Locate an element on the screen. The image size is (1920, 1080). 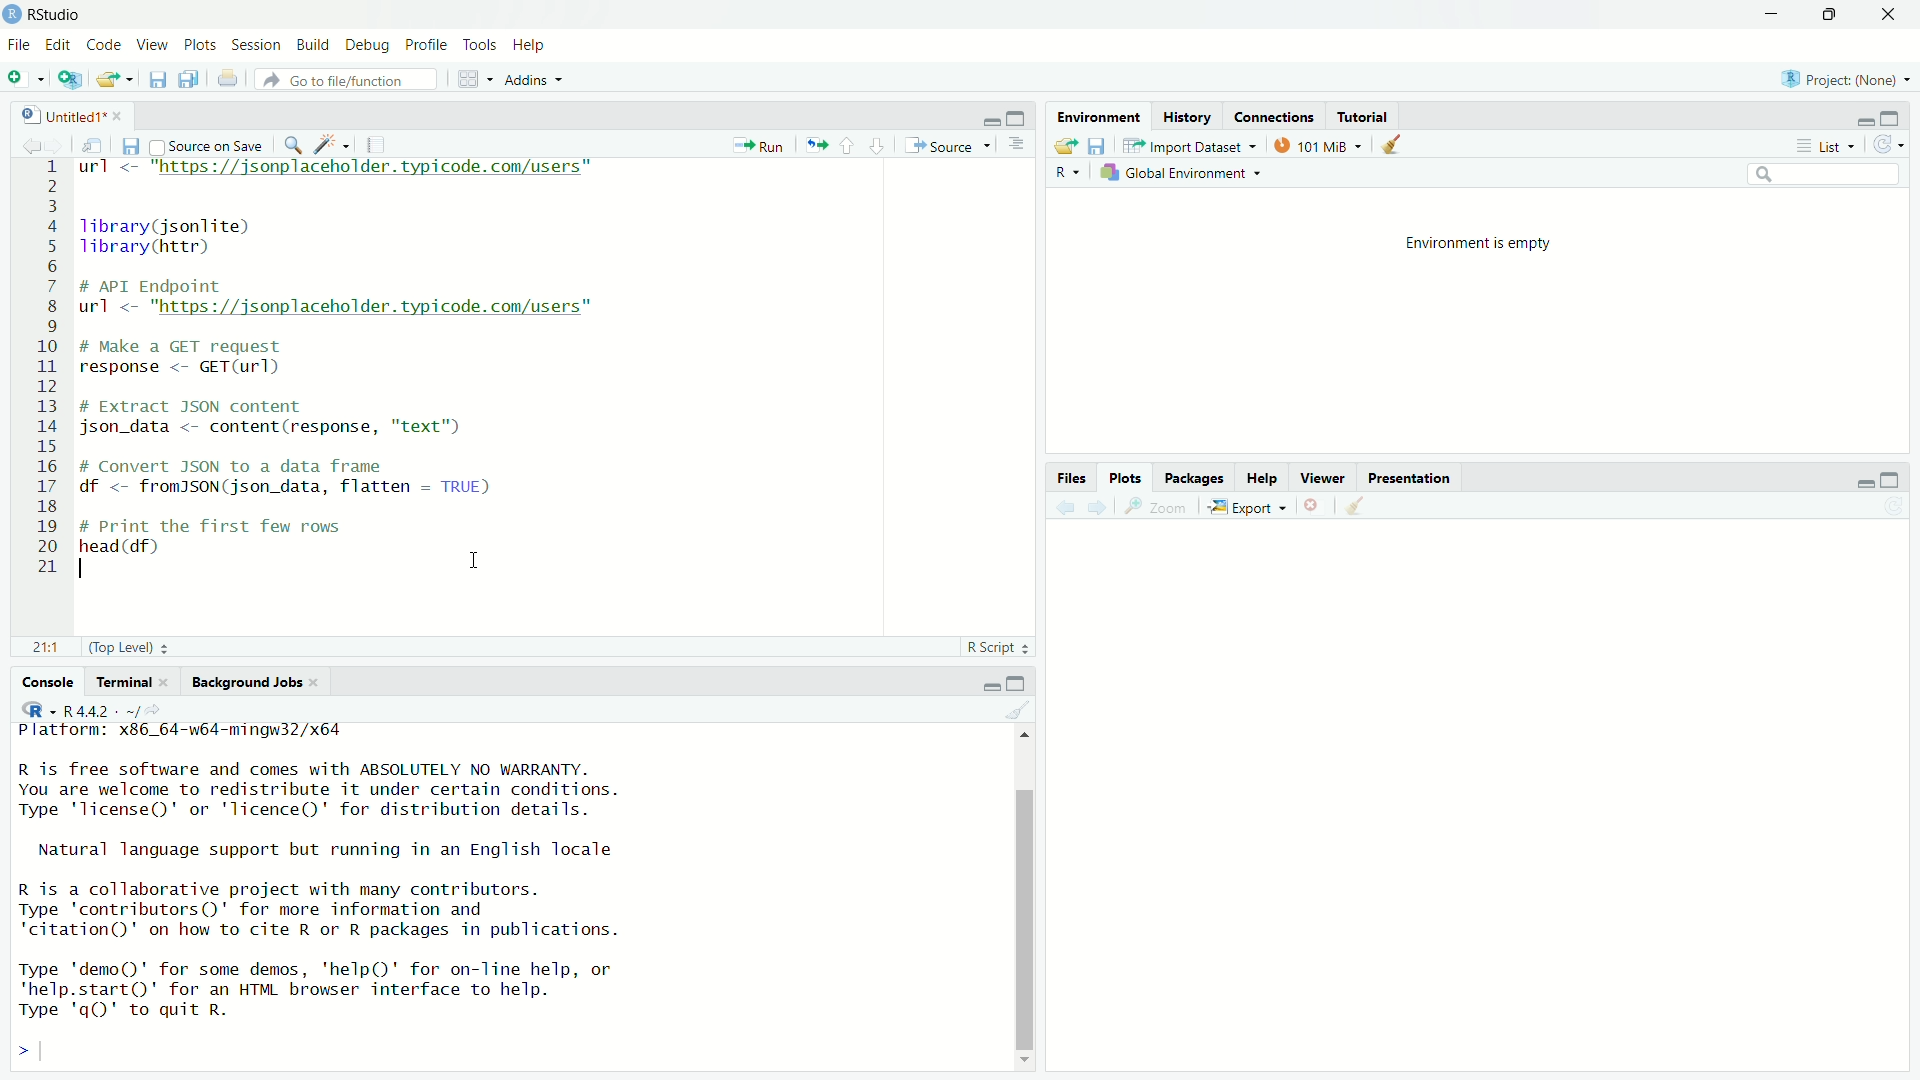
# Convert JSON to a data frame
df <- fromJSON(json_data, flatten = TRUE) is located at coordinates (290, 478).